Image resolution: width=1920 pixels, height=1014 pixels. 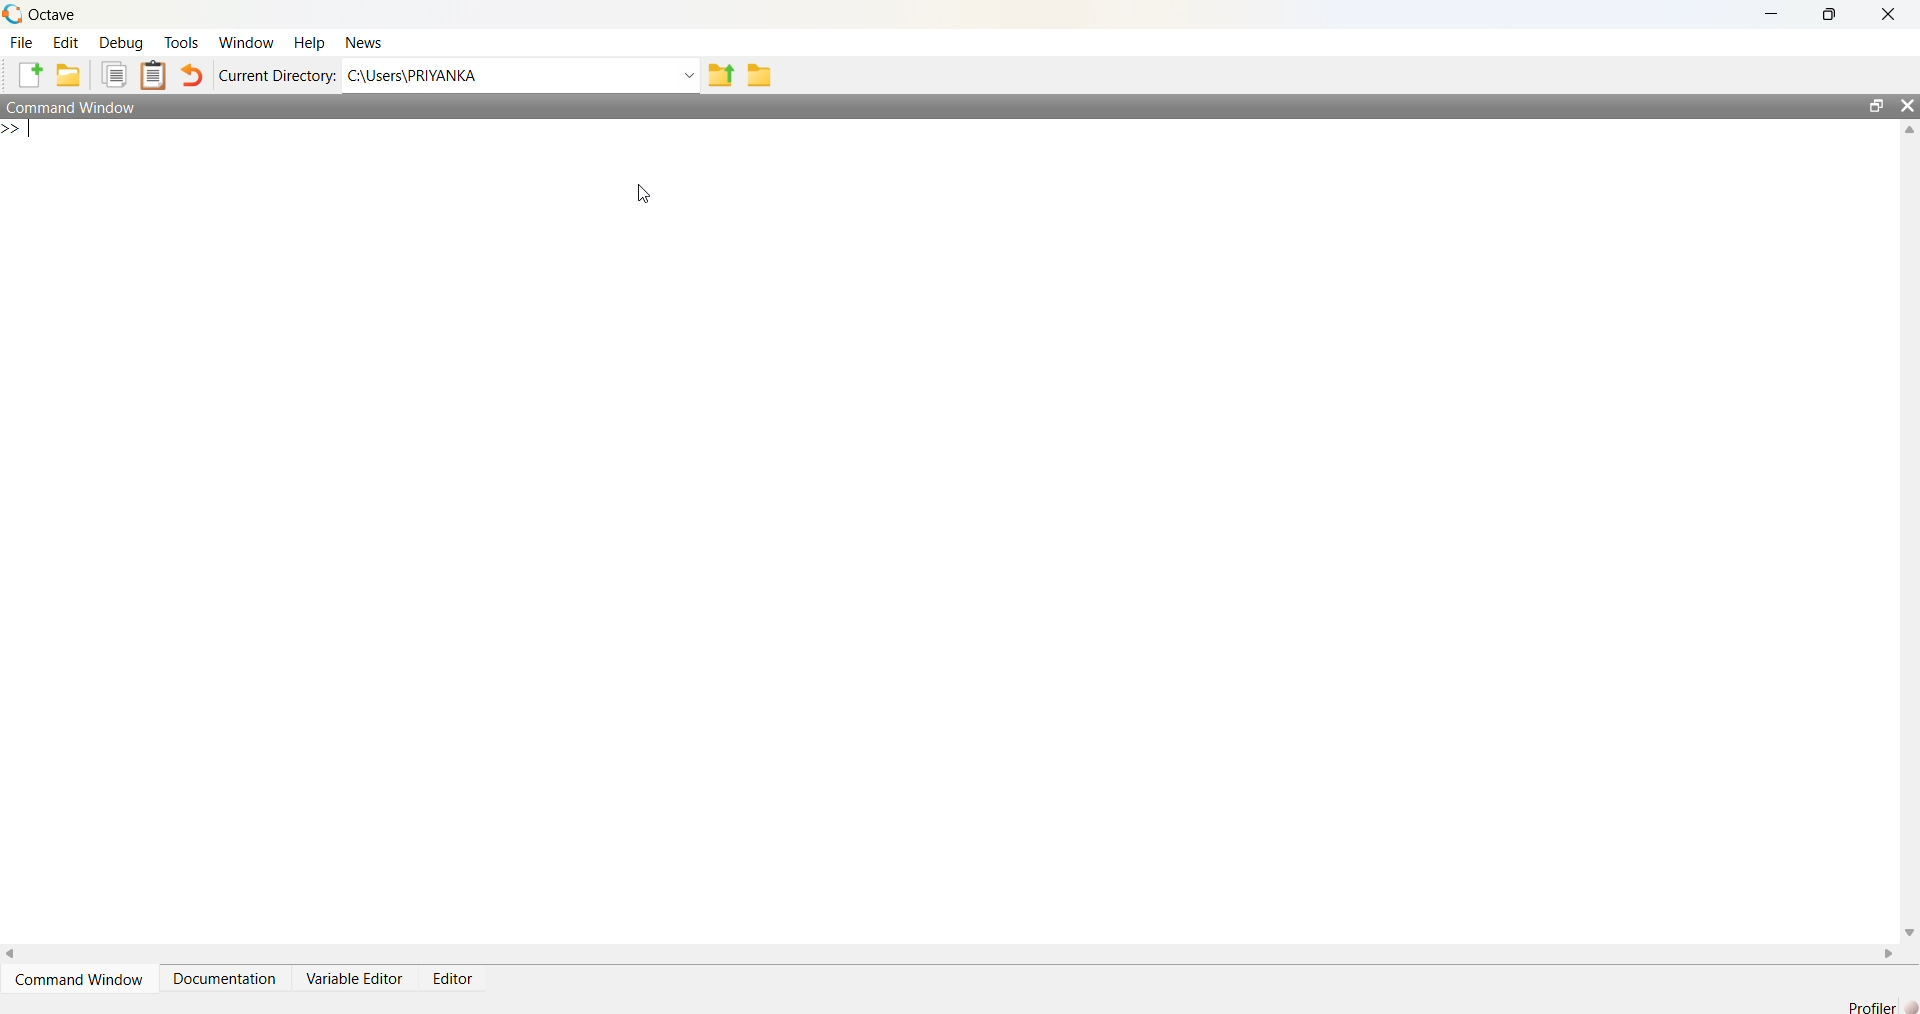 I want to click on Command Window, so click(x=86, y=106).